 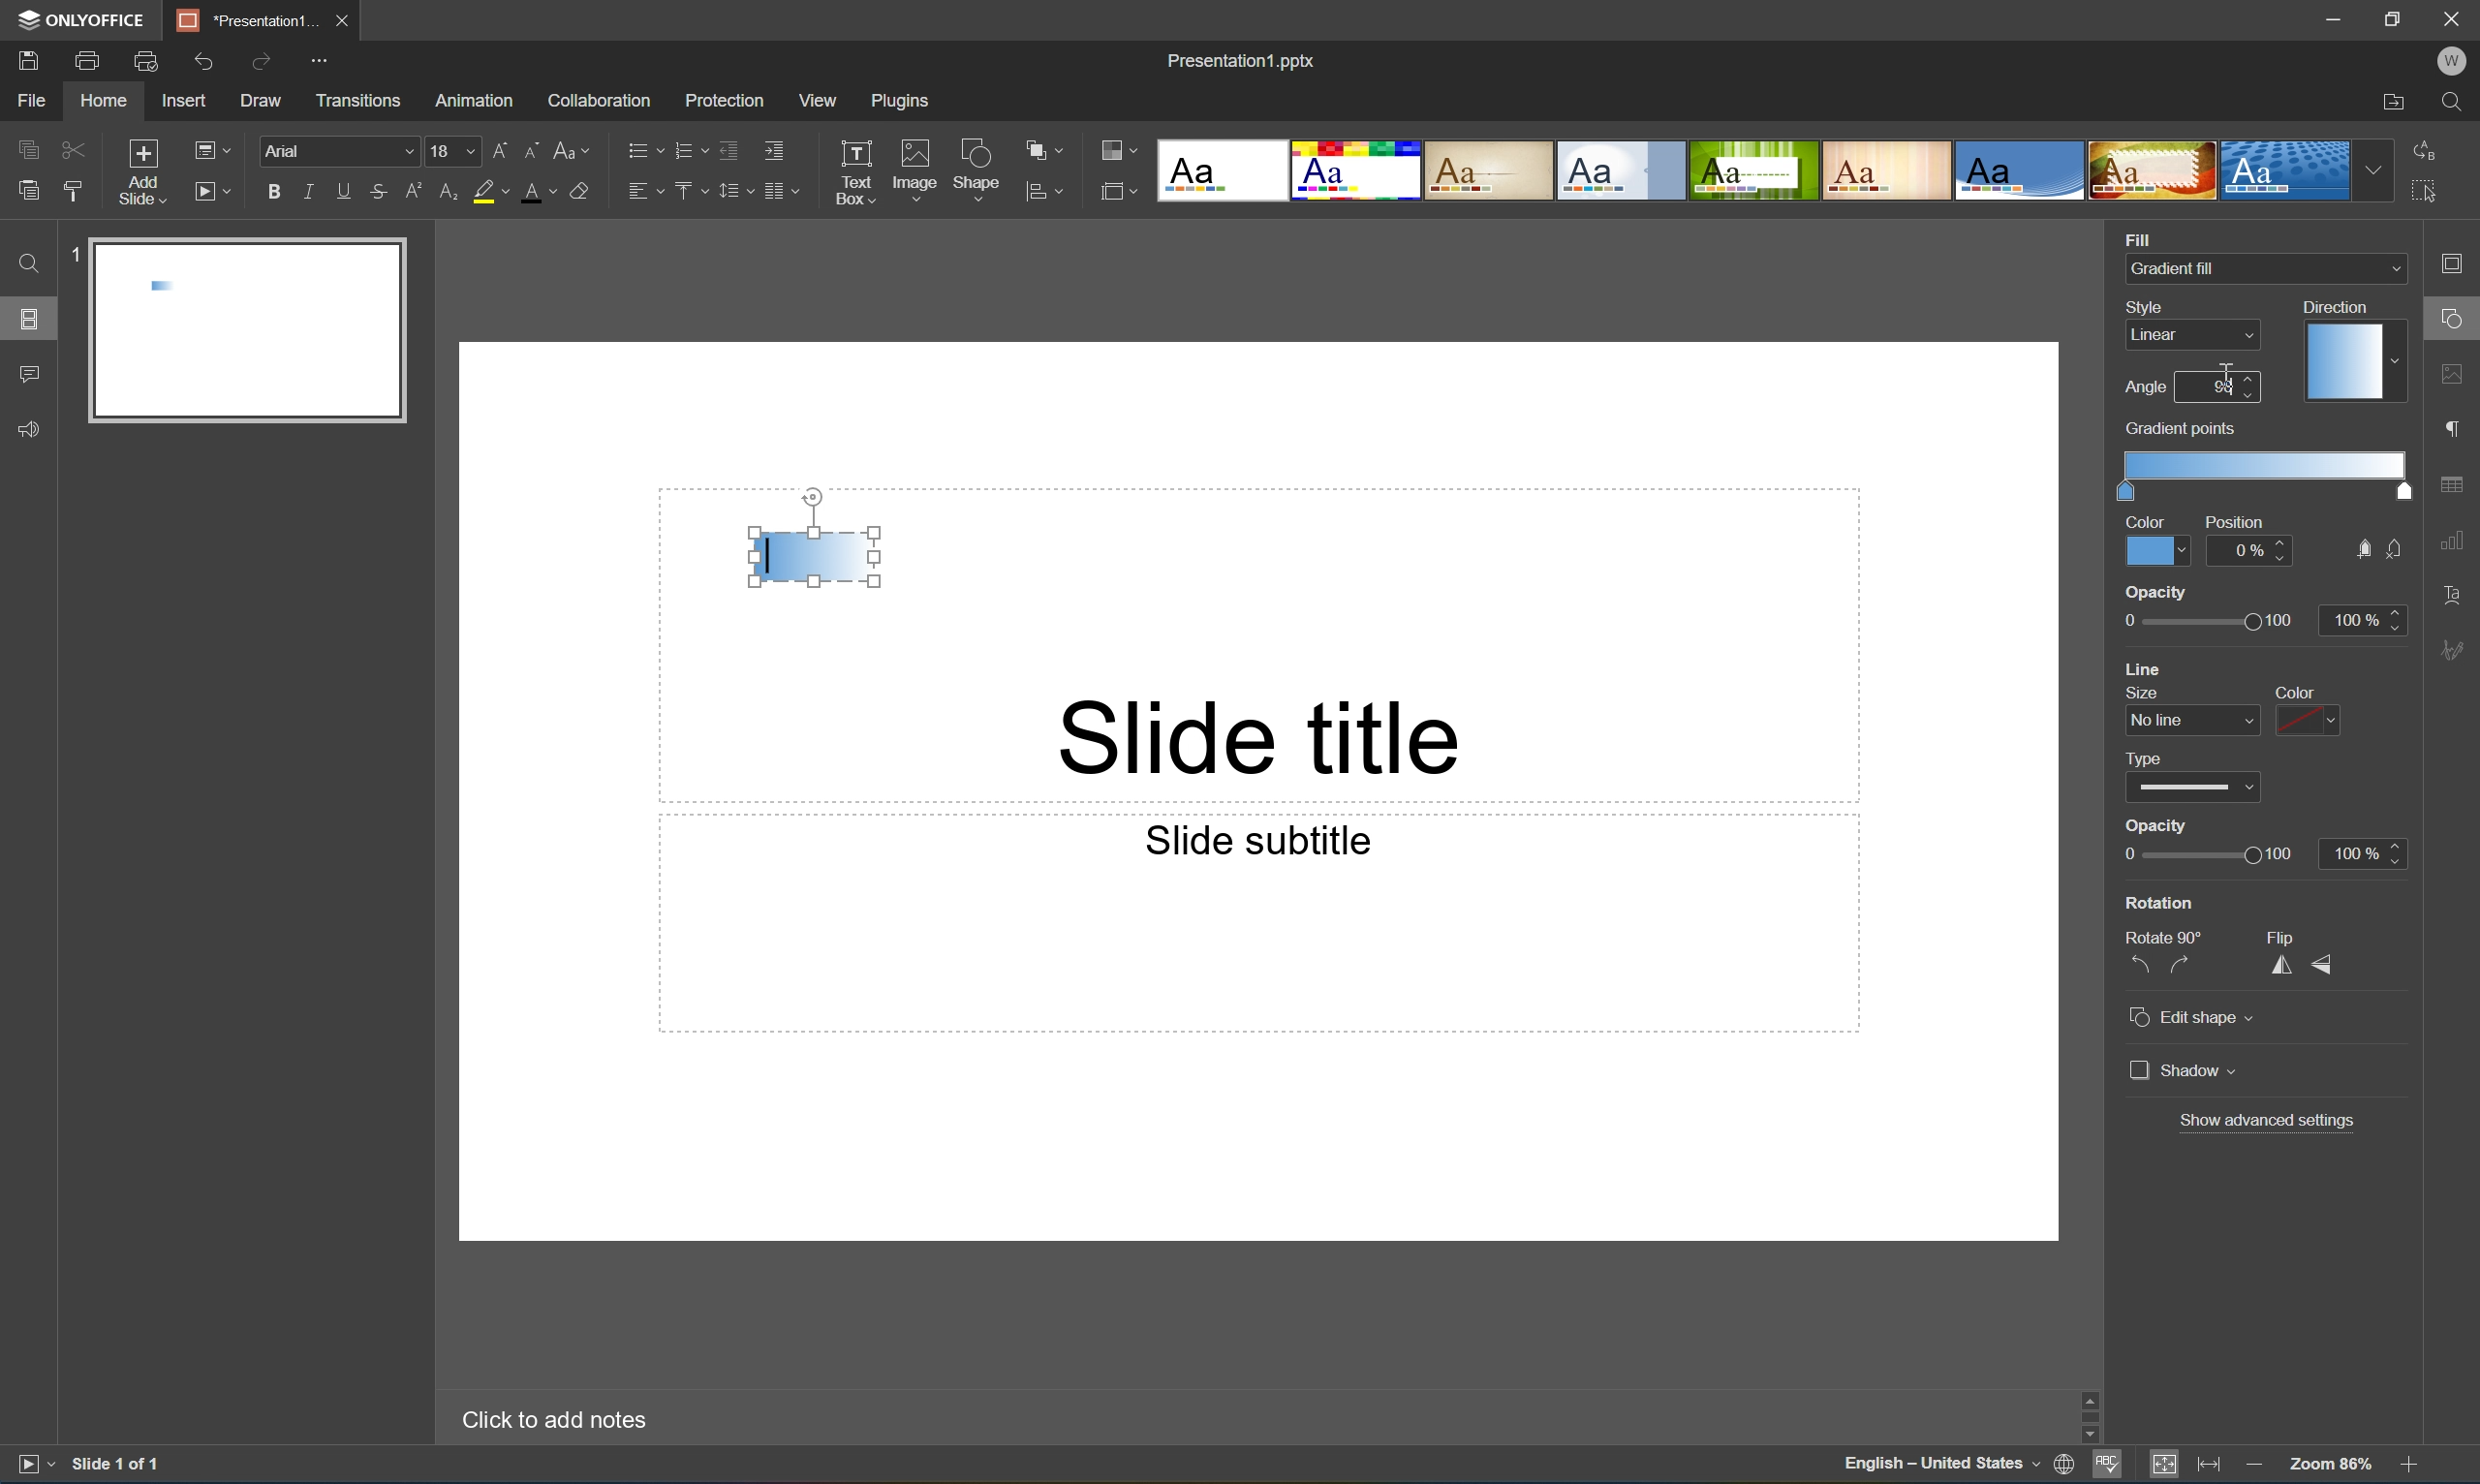 I want to click on ONYOFFICE, so click(x=78, y=19).